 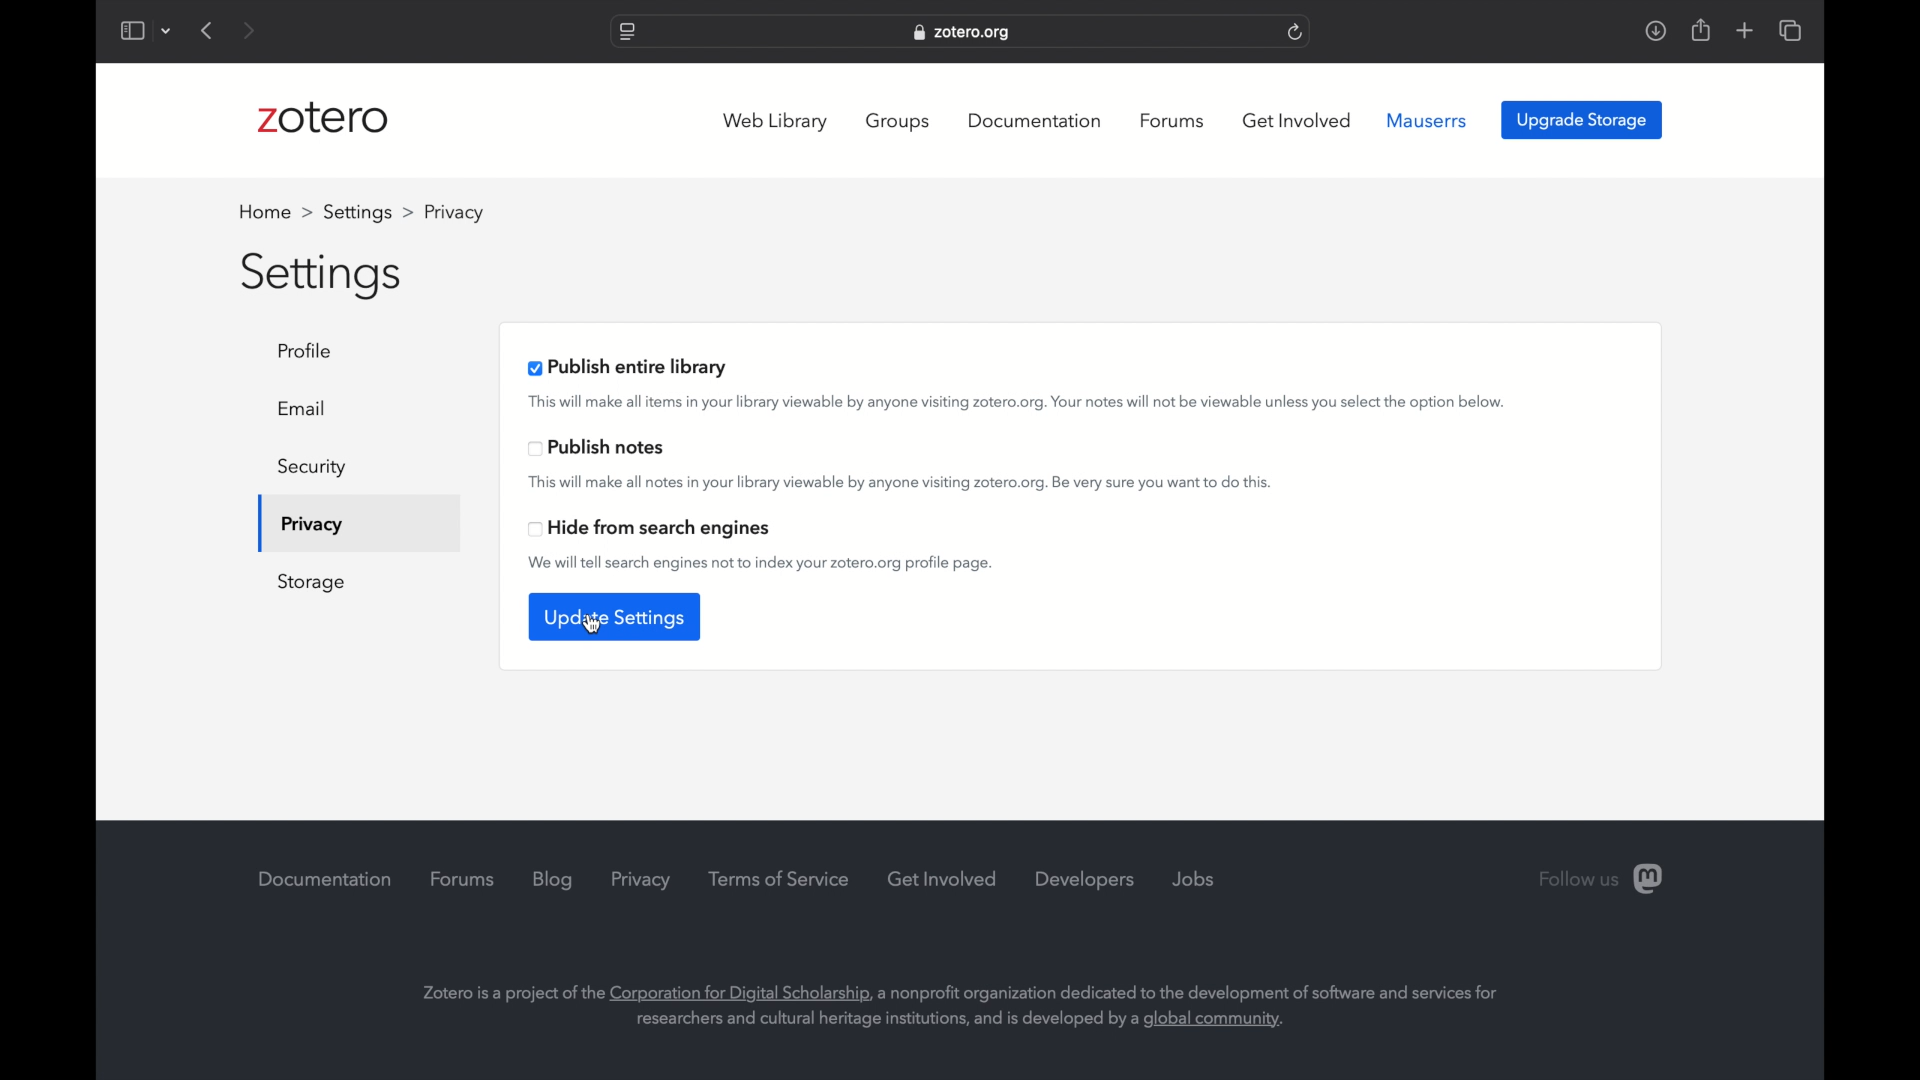 I want to click on storage, so click(x=311, y=583).